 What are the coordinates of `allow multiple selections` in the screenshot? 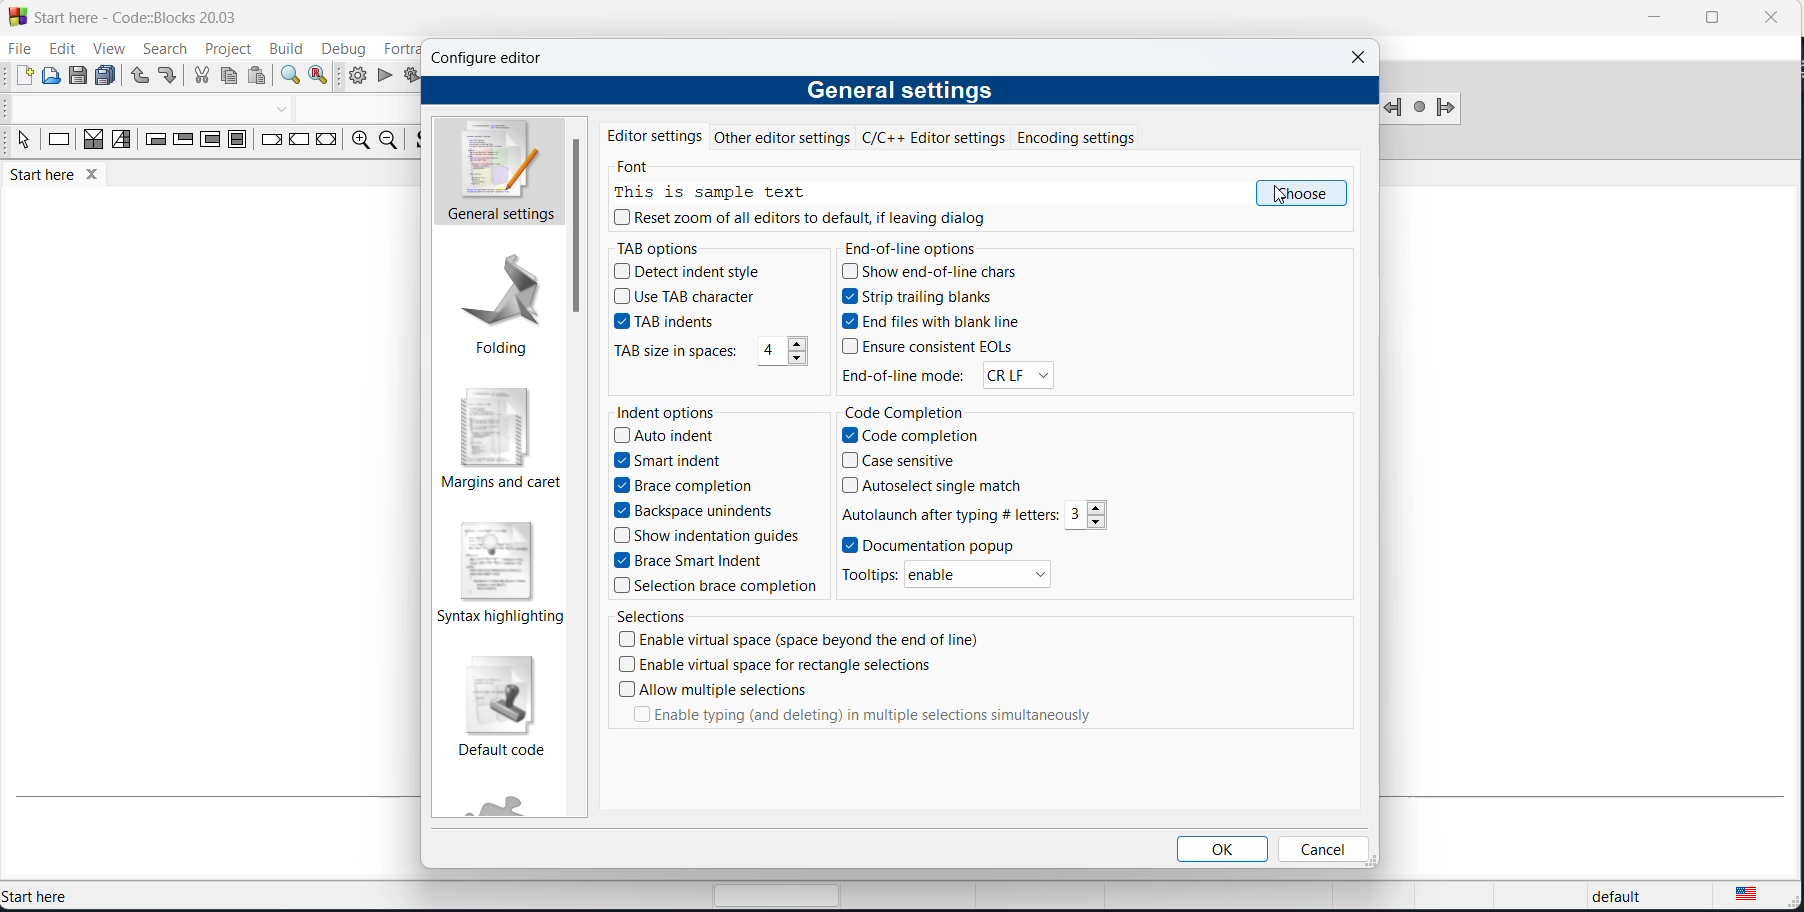 It's located at (715, 689).